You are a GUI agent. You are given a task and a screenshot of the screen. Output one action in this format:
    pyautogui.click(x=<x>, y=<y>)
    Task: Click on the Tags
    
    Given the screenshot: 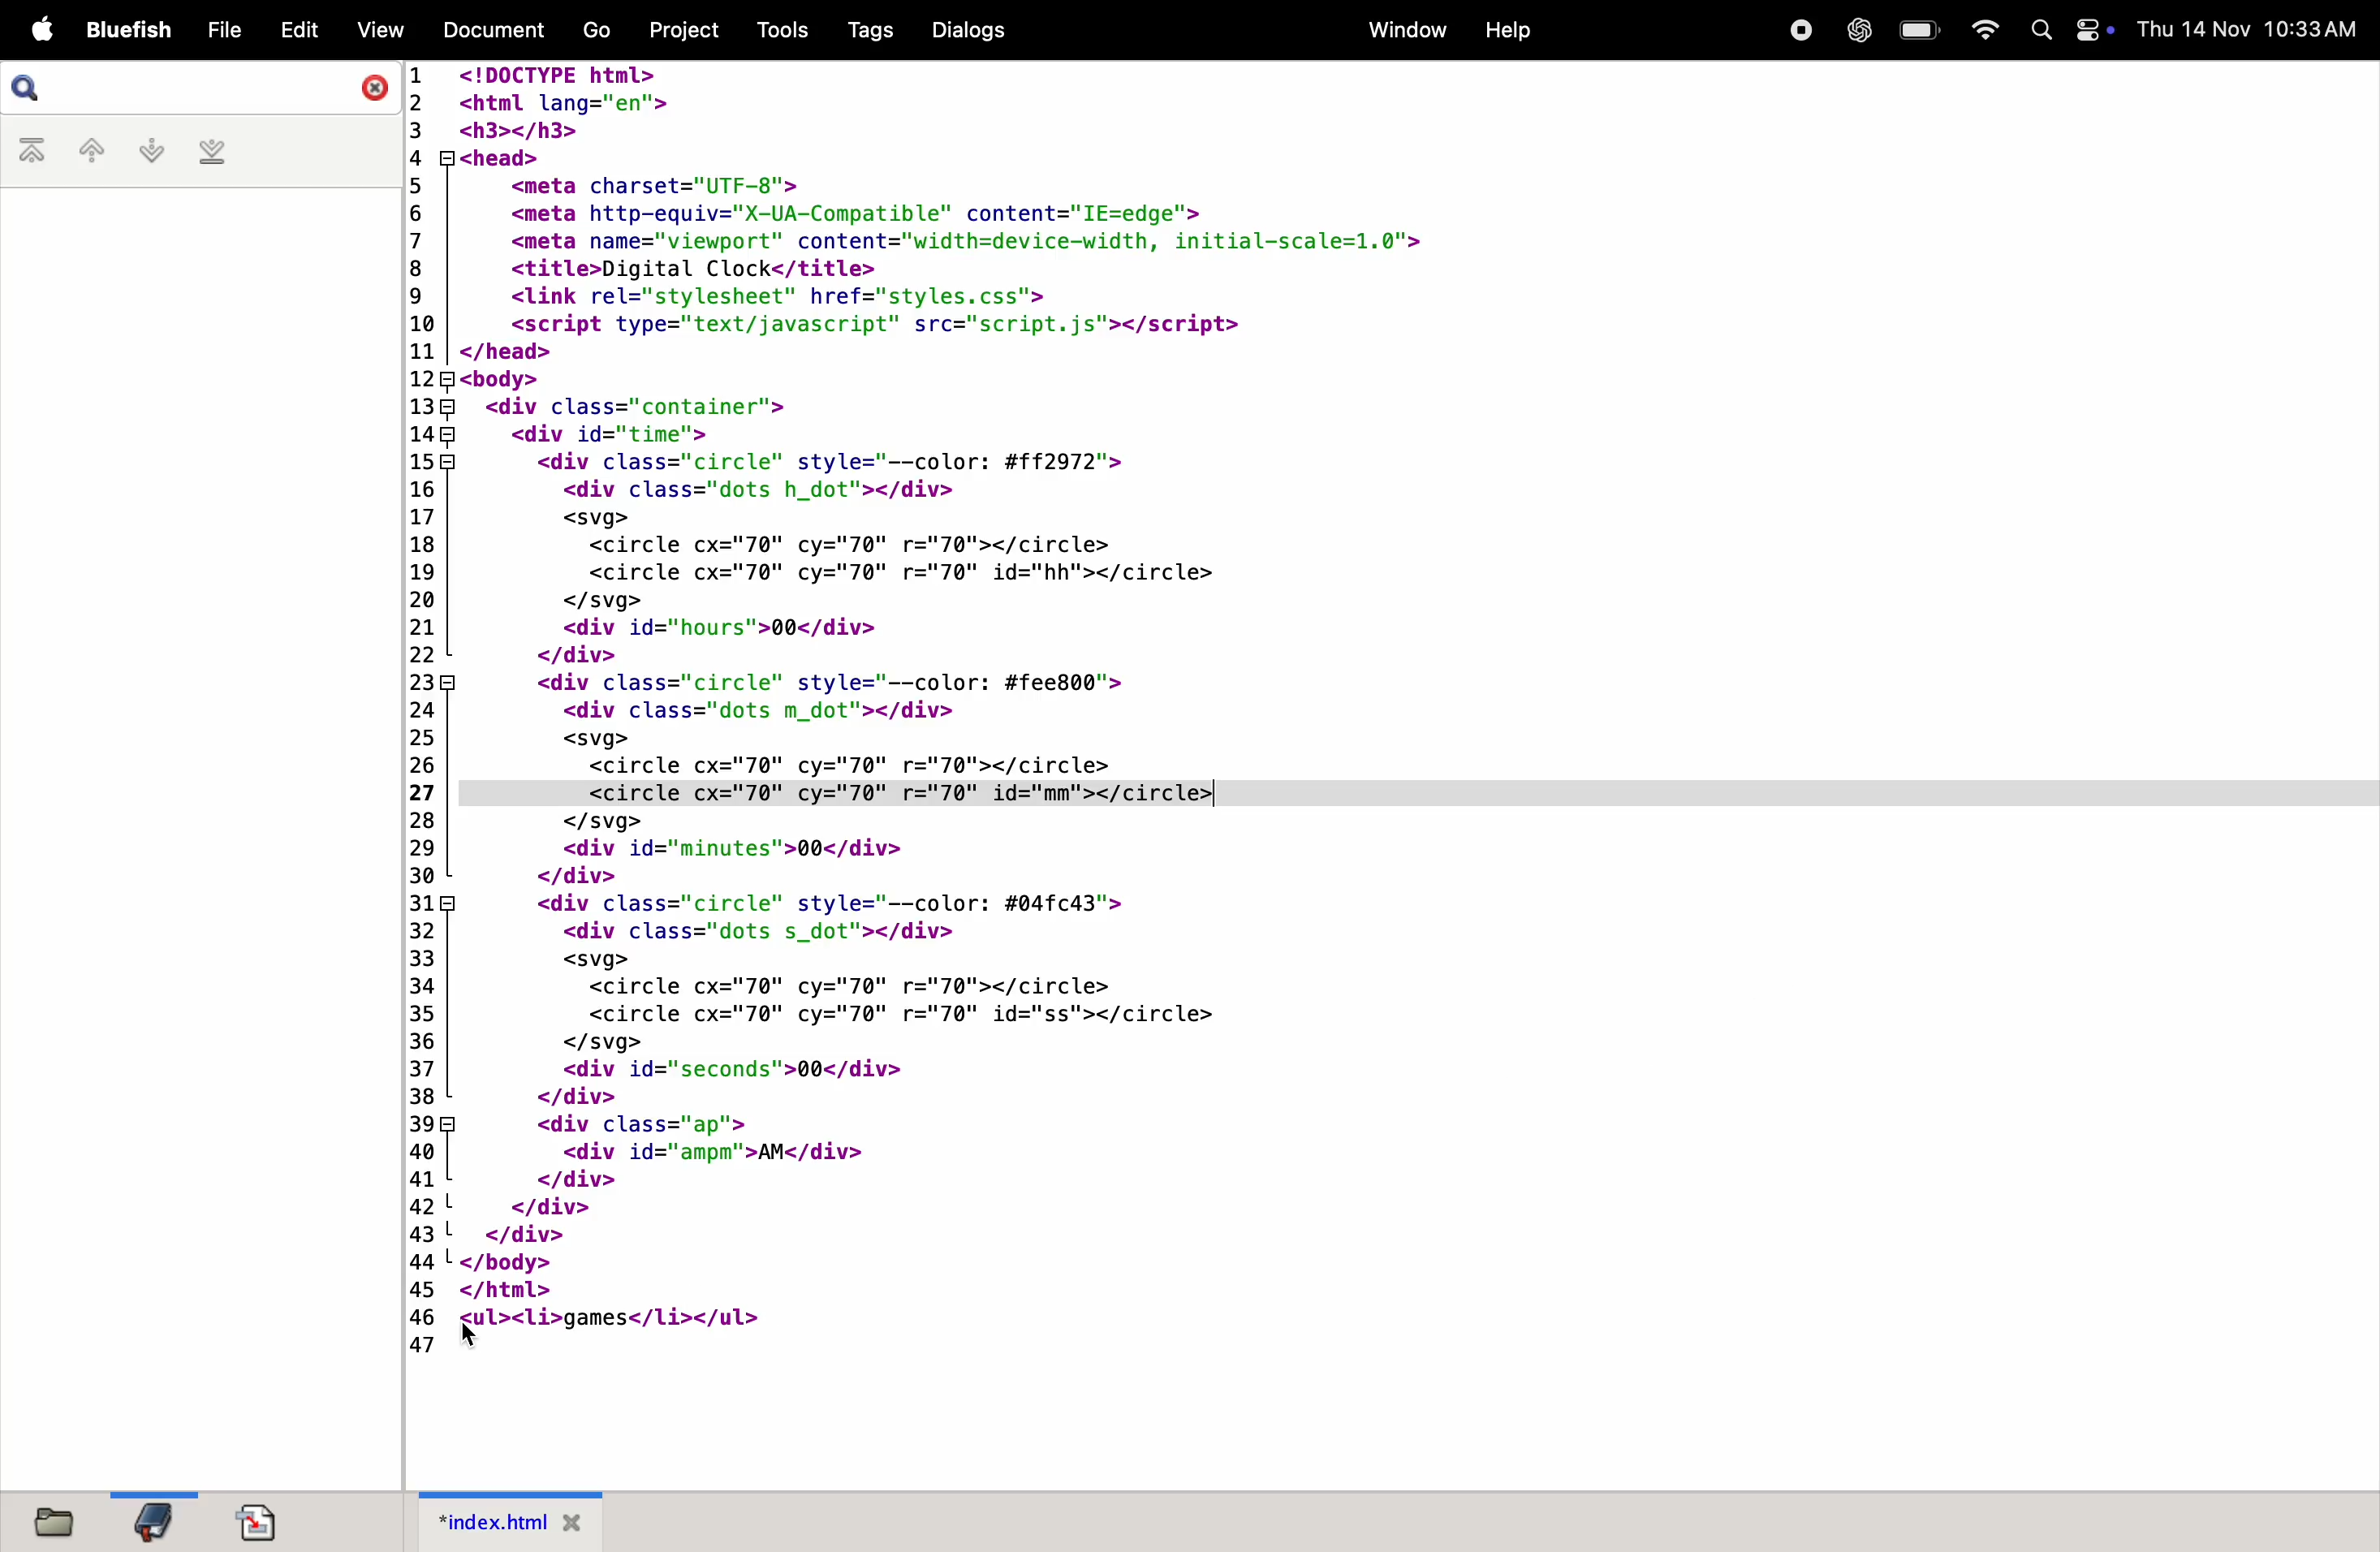 What is the action you would take?
    pyautogui.click(x=866, y=32)
    